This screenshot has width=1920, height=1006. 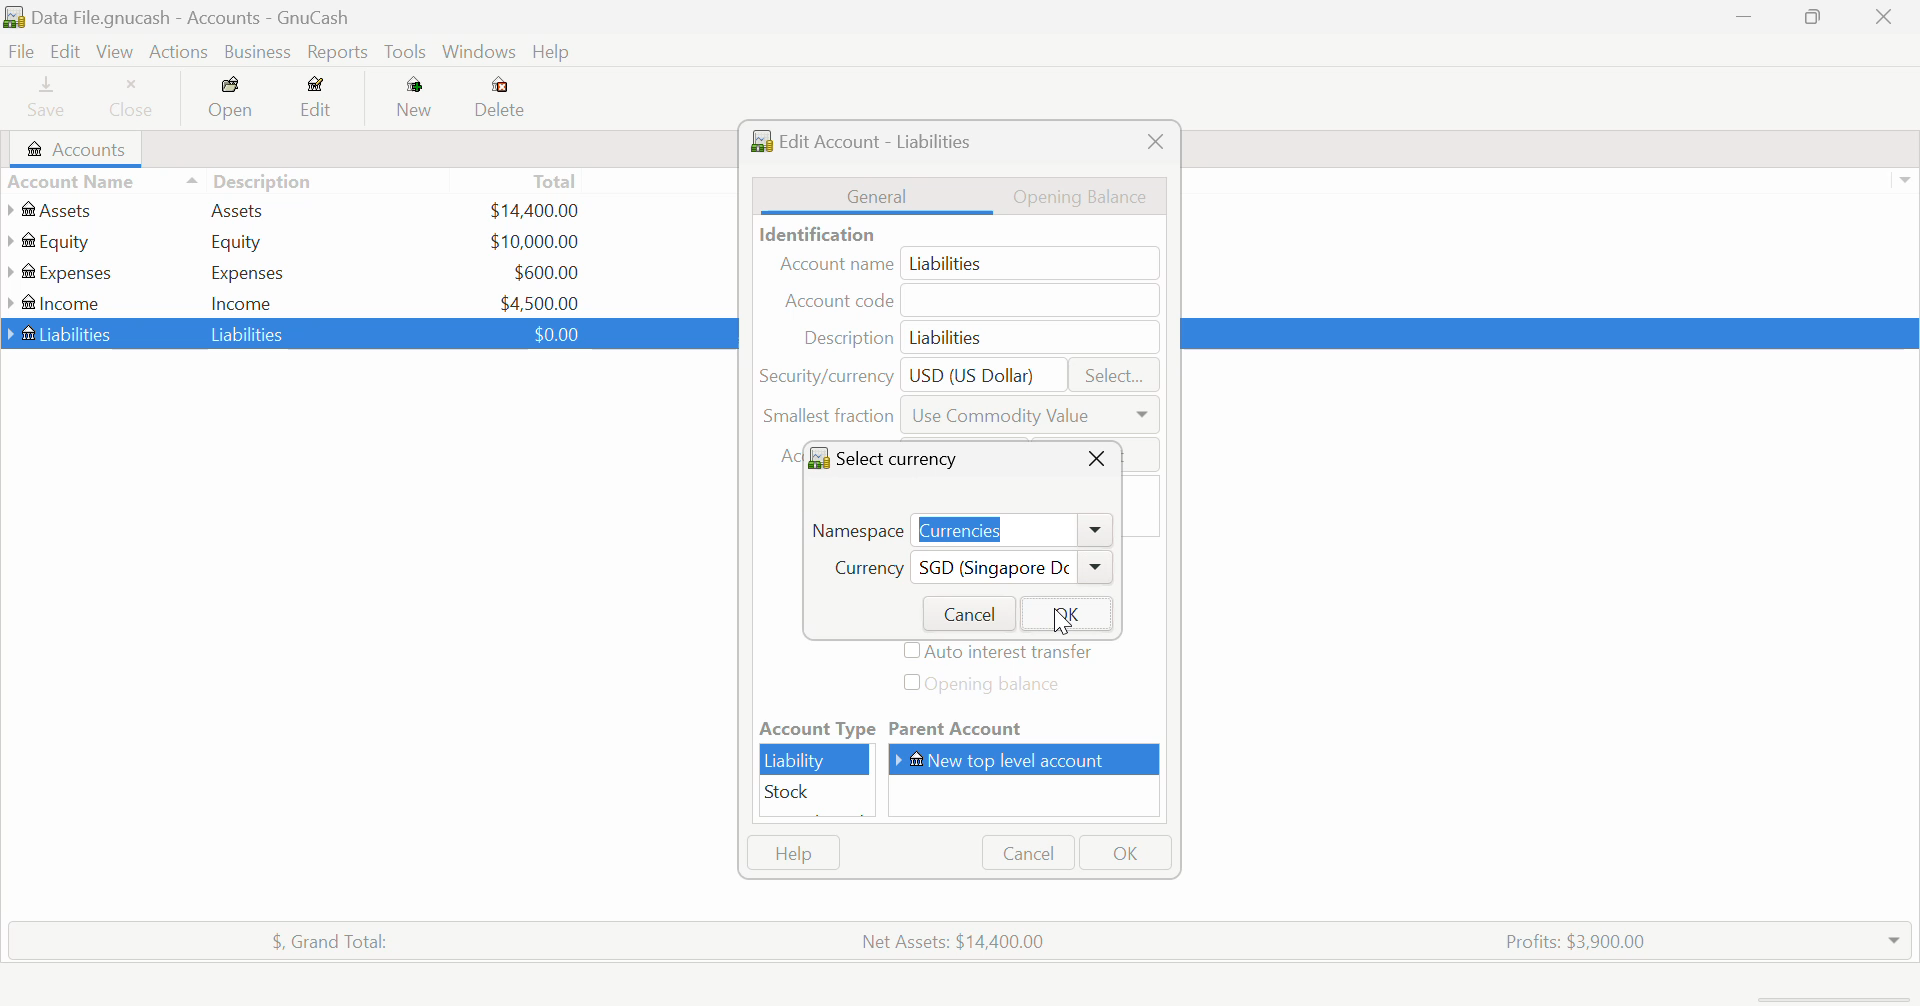 I want to click on Account Type, so click(x=815, y=729).